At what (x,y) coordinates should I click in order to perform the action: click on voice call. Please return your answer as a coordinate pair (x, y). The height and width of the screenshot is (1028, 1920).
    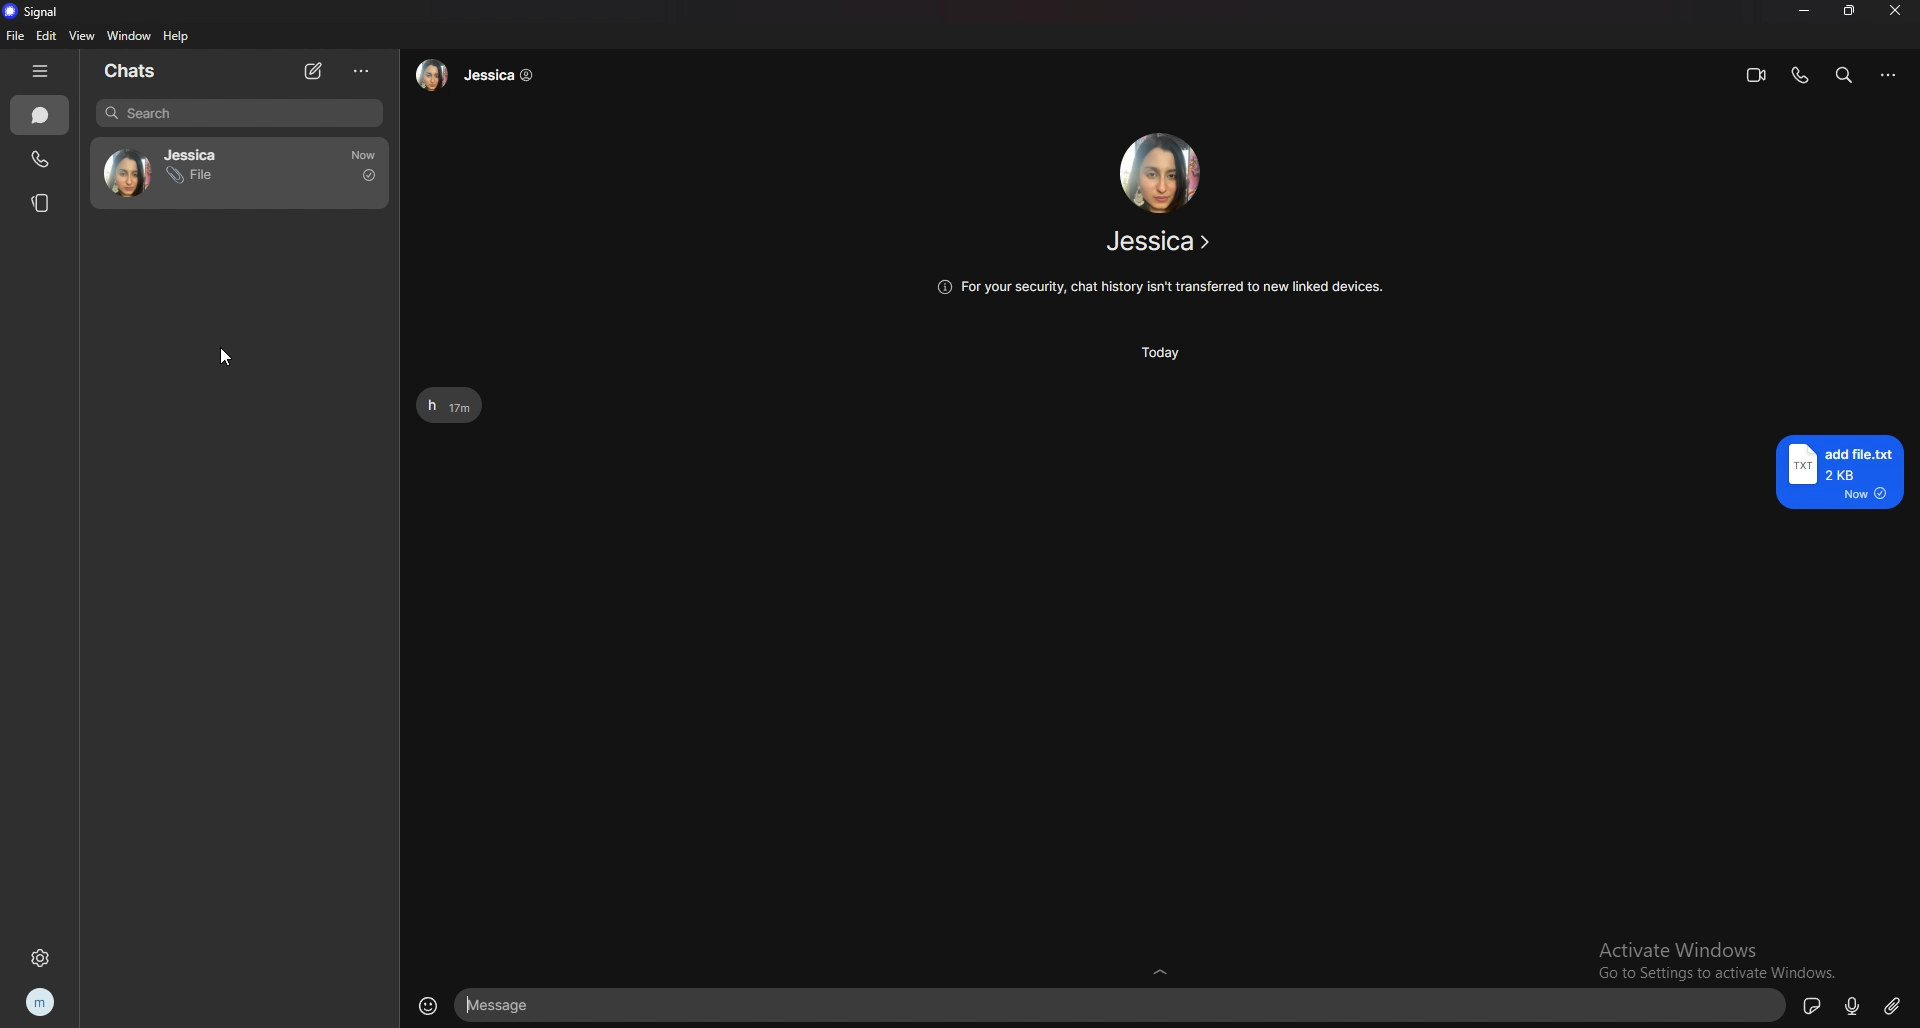
    Looking at the image, I should click on (1800, 75).